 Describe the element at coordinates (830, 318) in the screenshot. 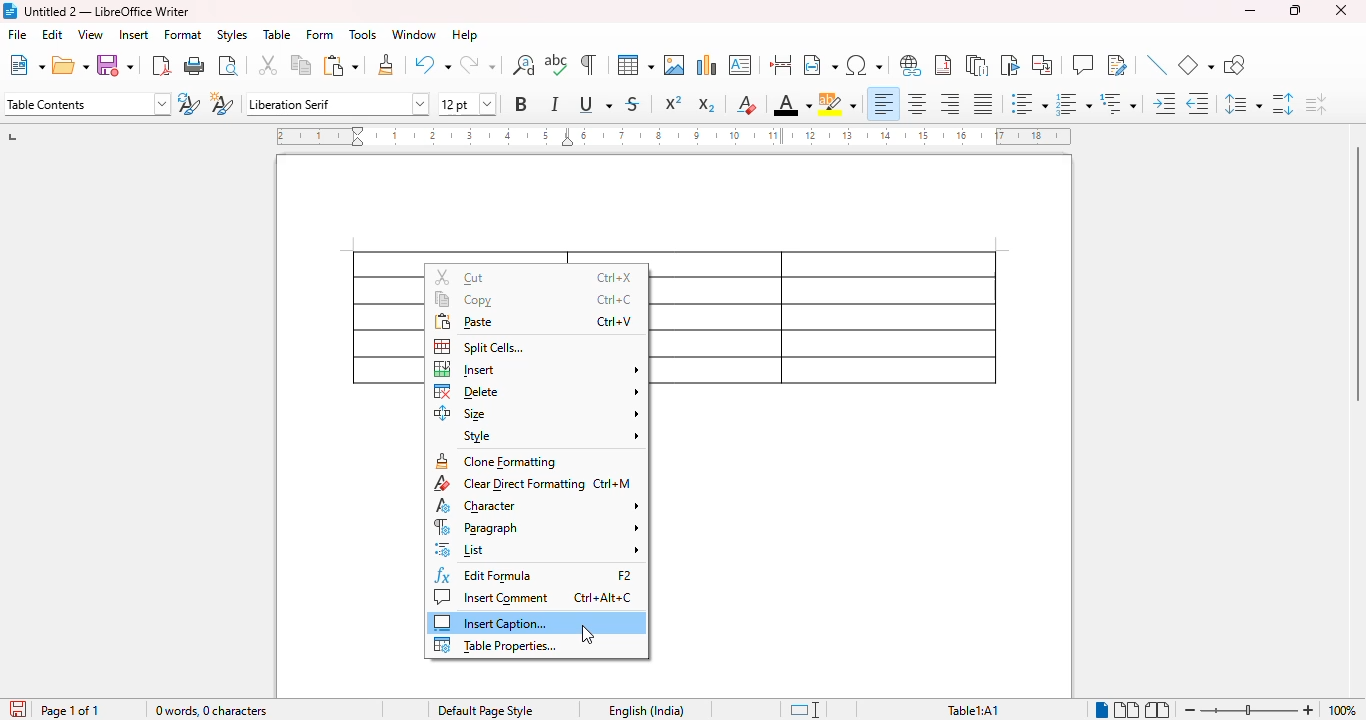

I see `table` at that location.